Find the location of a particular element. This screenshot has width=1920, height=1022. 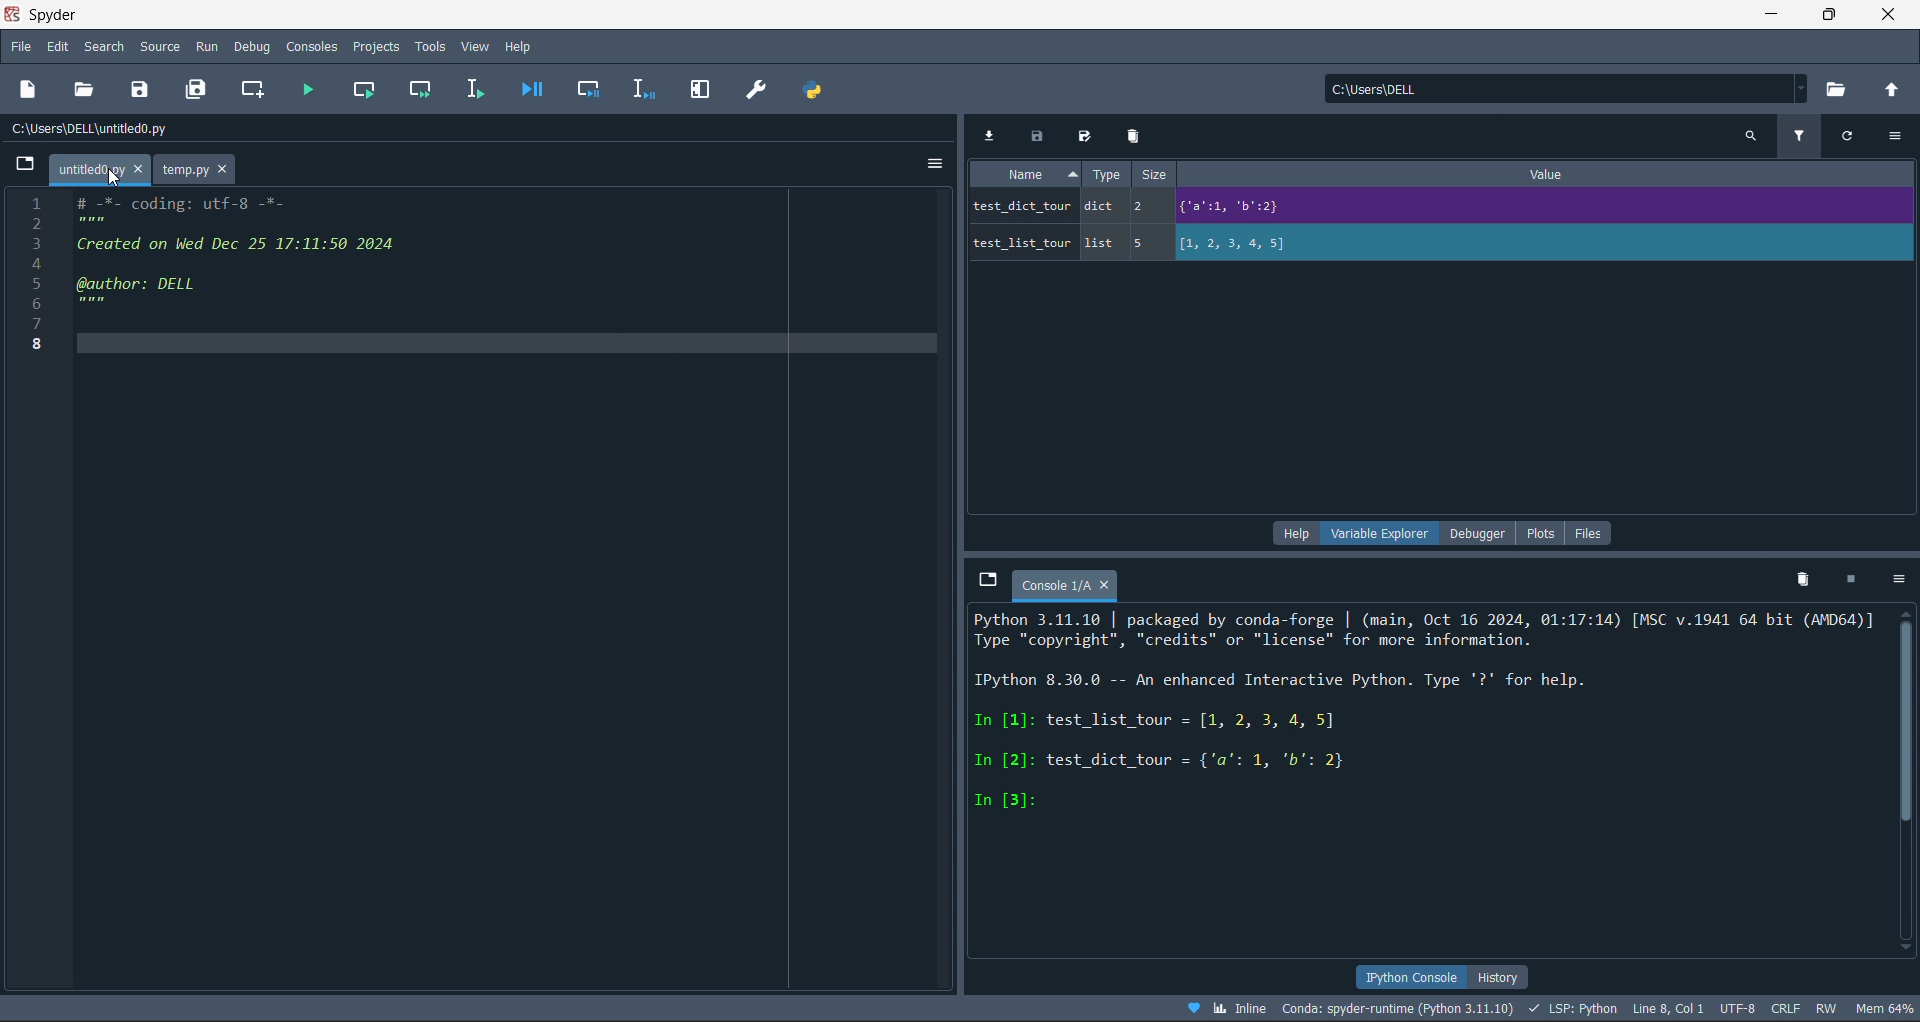

save is located at coordinates (144, 87).